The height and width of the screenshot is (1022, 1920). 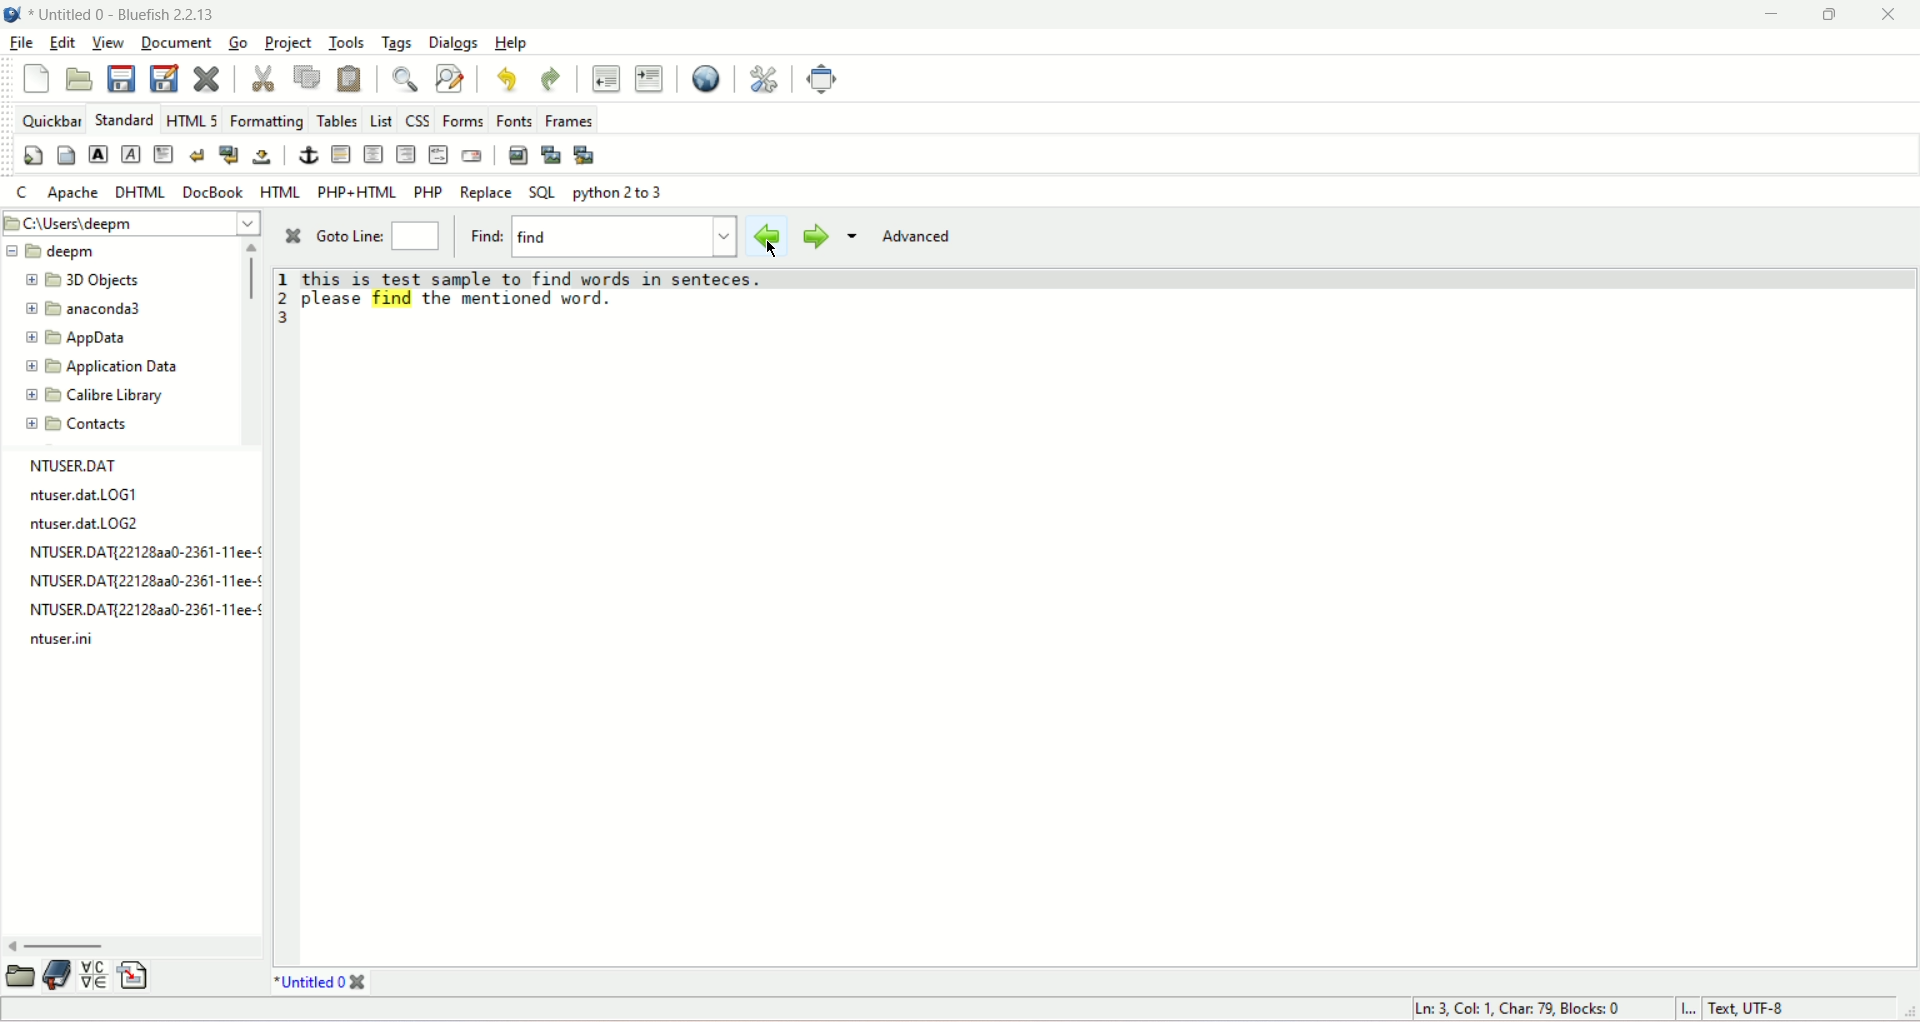 I want to click on dialogs, so click(x=453, y=44).